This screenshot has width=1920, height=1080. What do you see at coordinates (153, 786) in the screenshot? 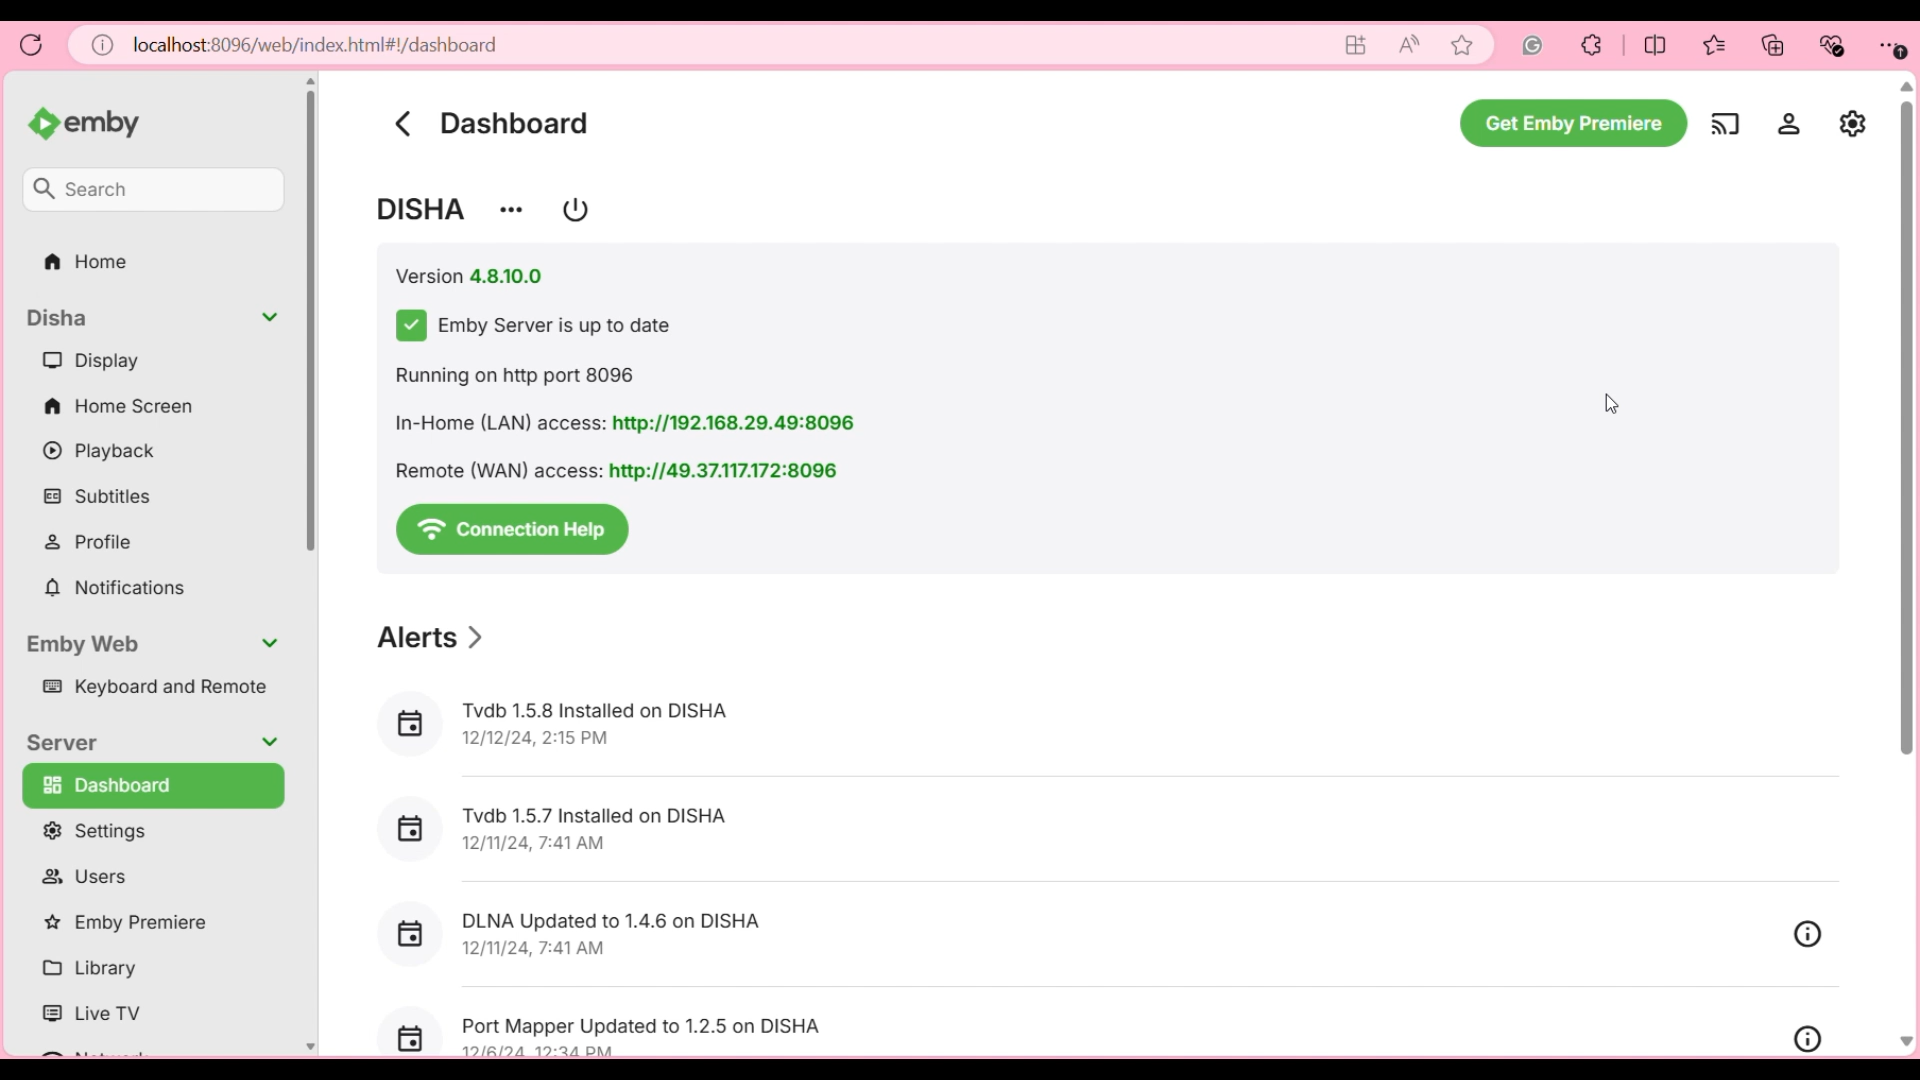
I see `Dashboard, current selection highlighted` at bounding box center [153, 786].